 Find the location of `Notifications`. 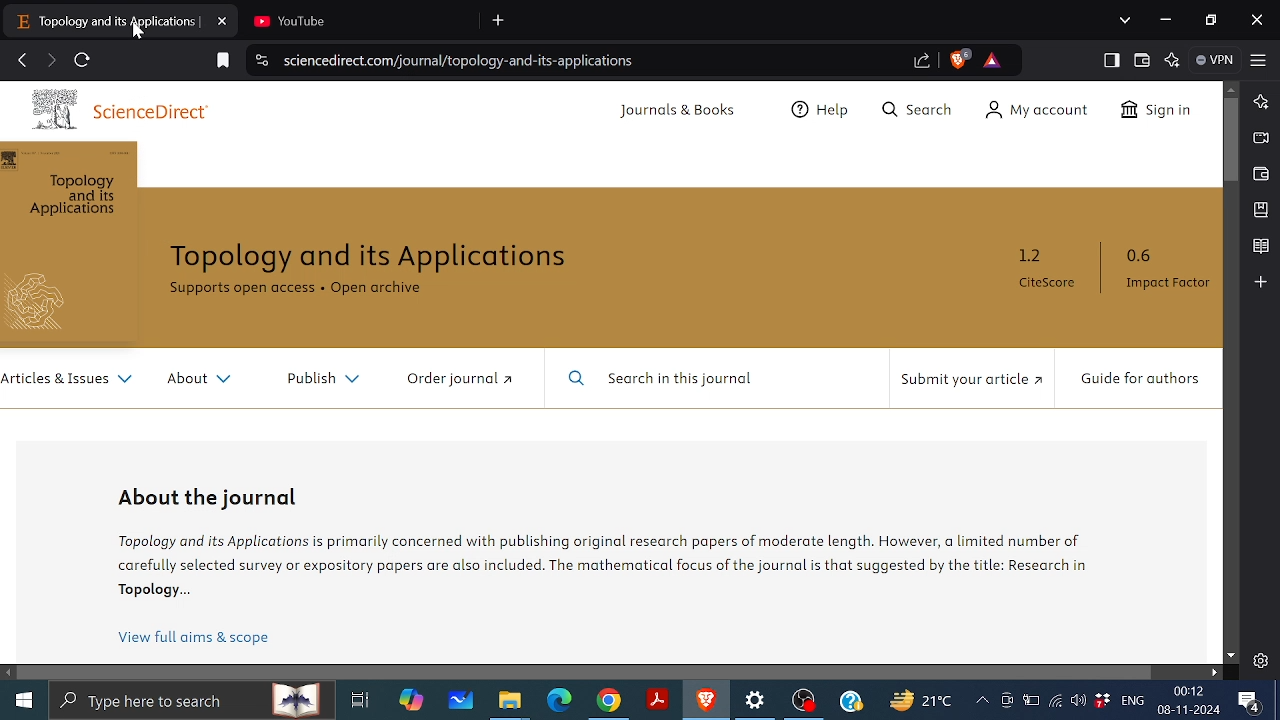

Notifications is located at coordinates (1250, 702).